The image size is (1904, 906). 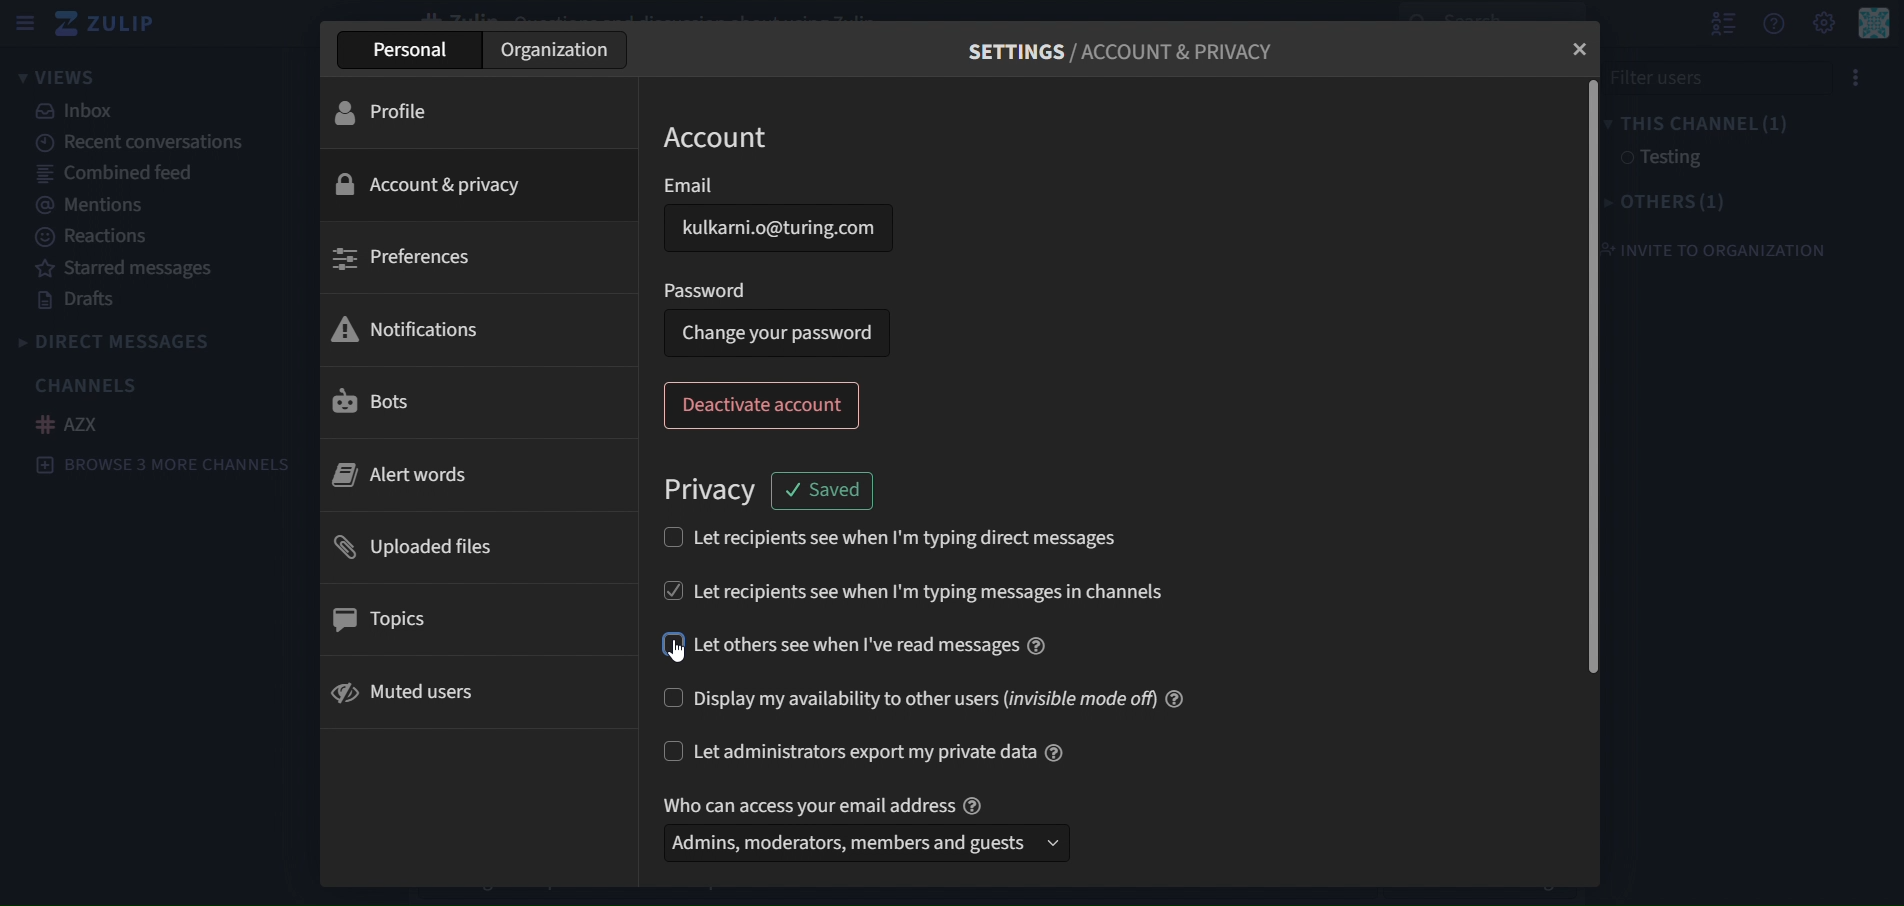 What do you see at coordinates (88, 384) in the screenshot?
I see `channels` at bounding box center [88, 384].